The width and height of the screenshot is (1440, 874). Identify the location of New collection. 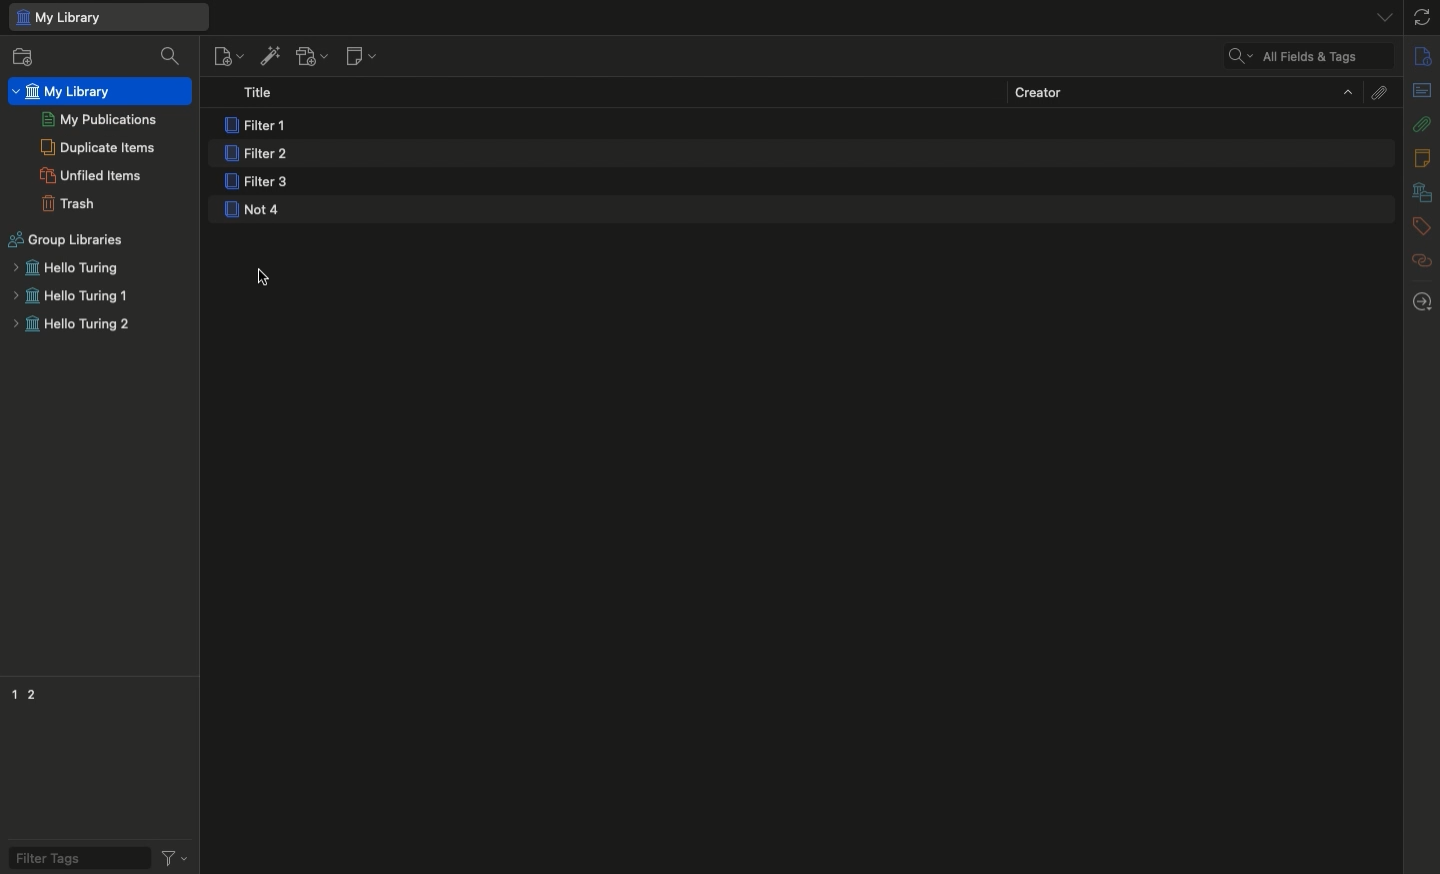
(19, 56).